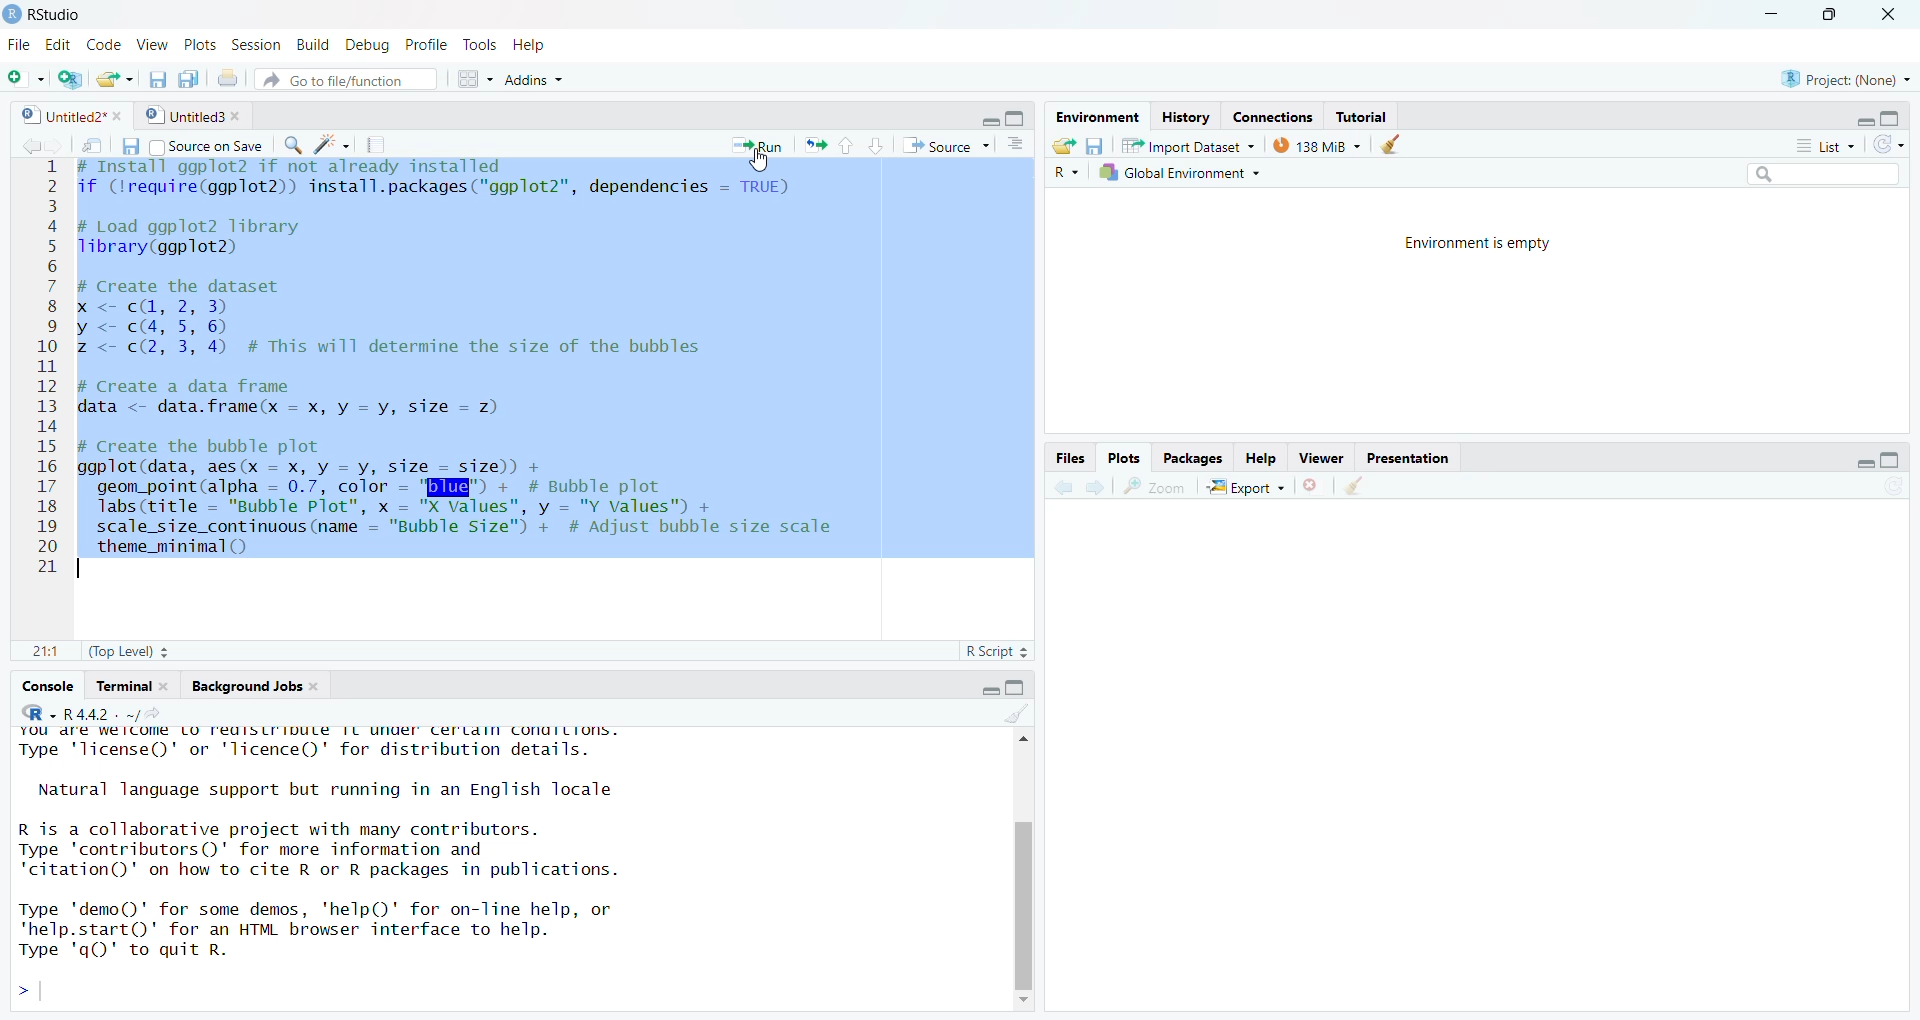 The height and width of the screenshot is (1020, 1920). What do you see at coordinates (157, 75) in the screenshot?
I see `save all documents` at bounding box center [157, 75].